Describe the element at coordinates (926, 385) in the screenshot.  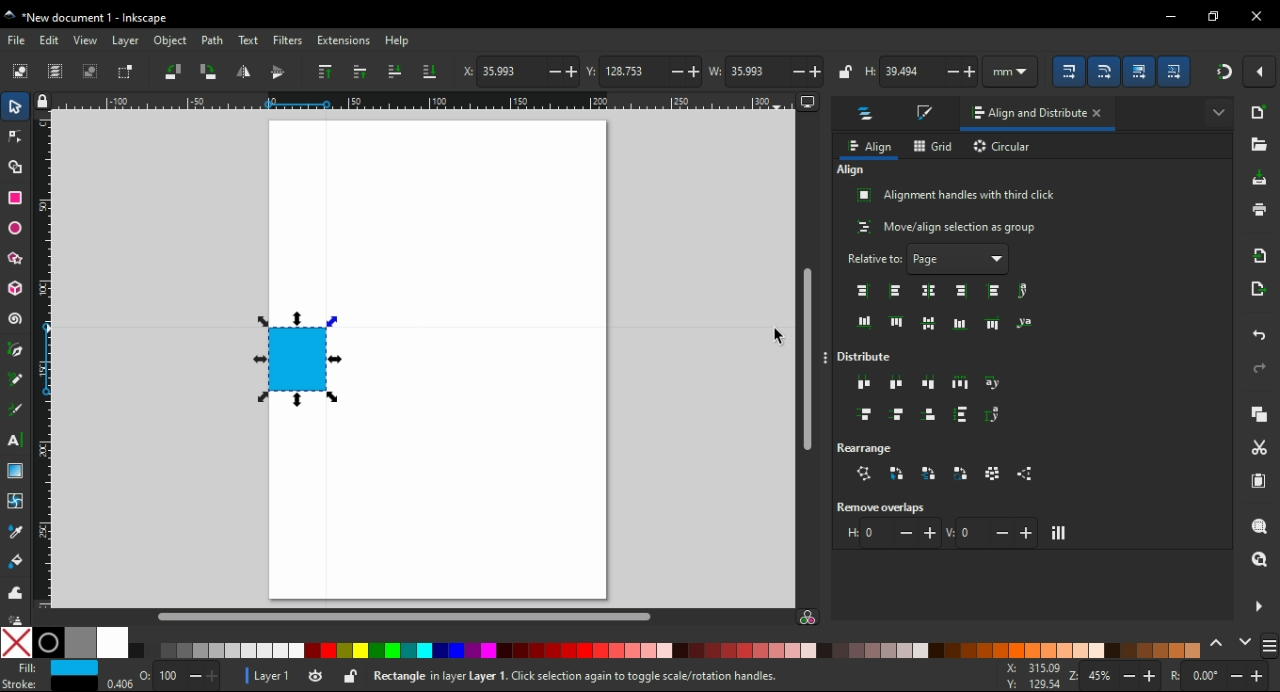
I see `distribute horizontally with even spacing between right edges` at that location.